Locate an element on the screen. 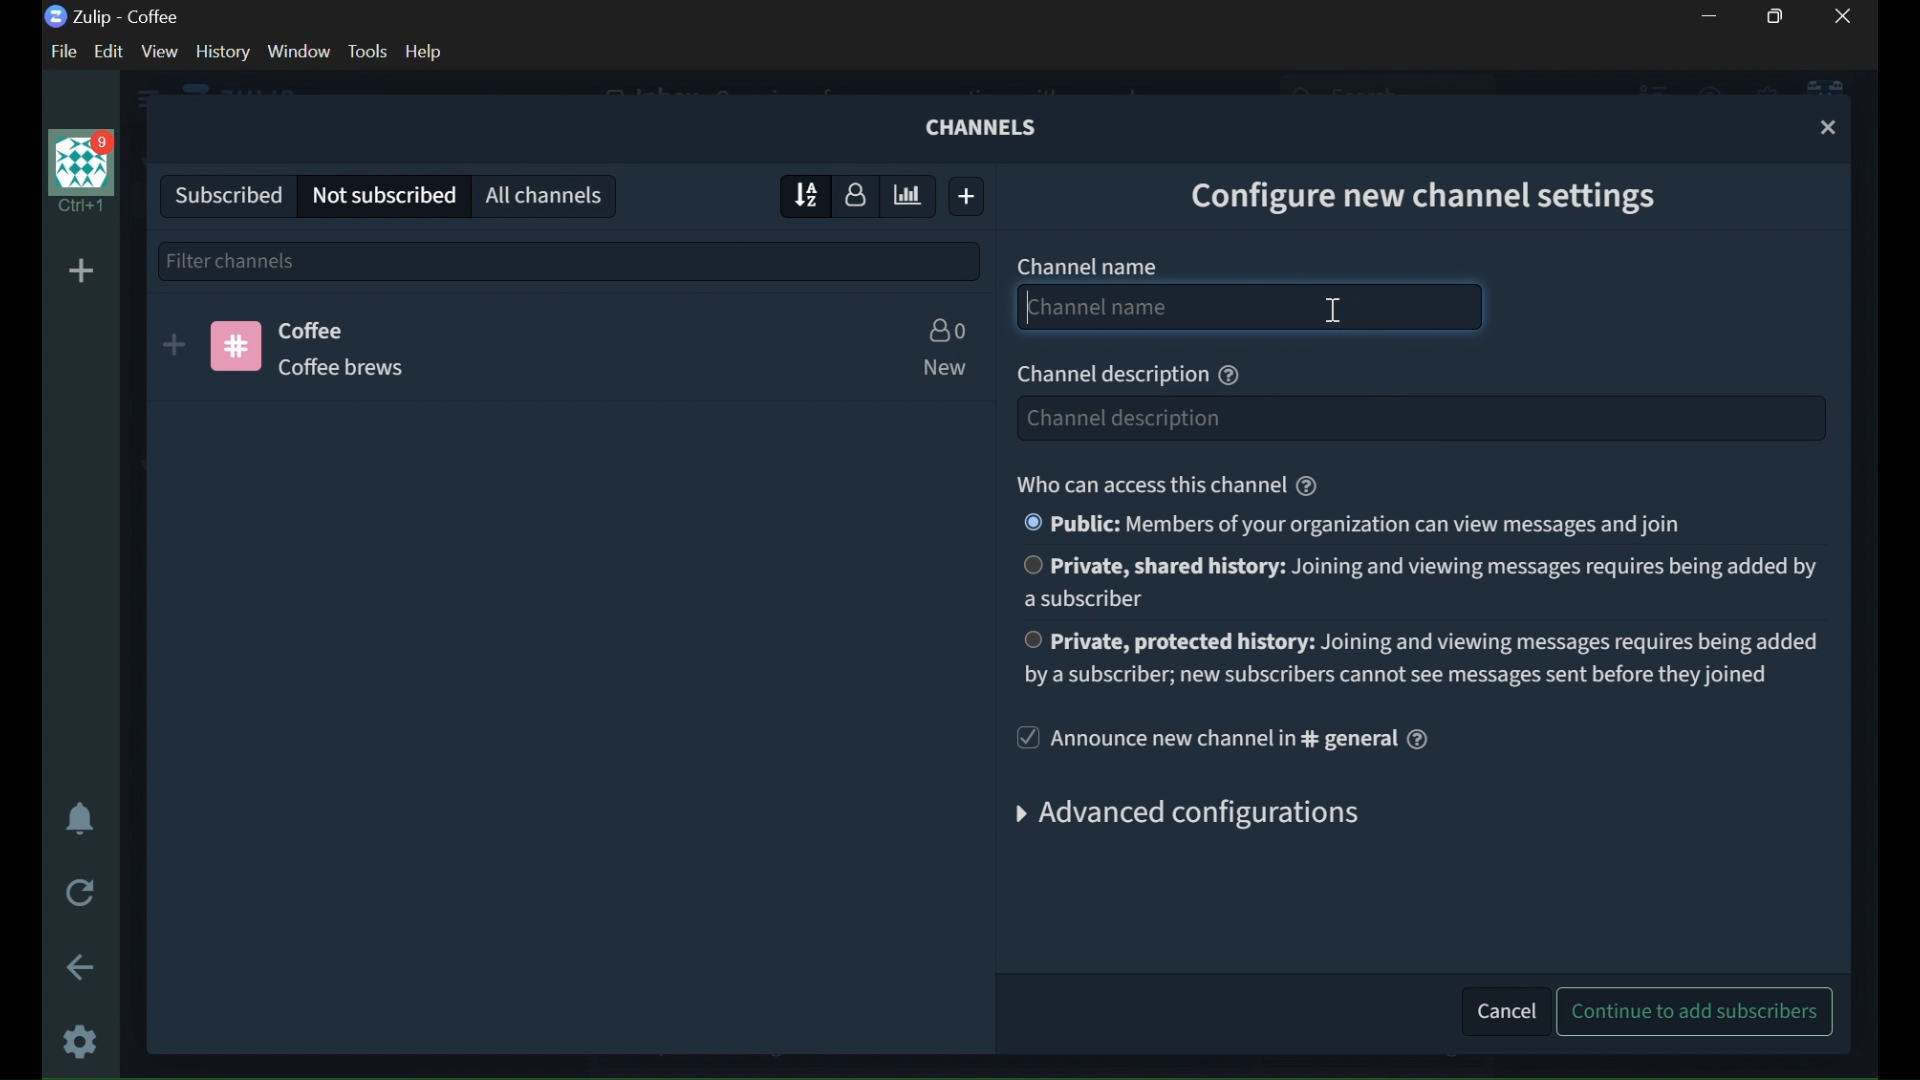 This screenshot has width=1920, height=1080. CHANNELS is located at coordinates (985, 127).